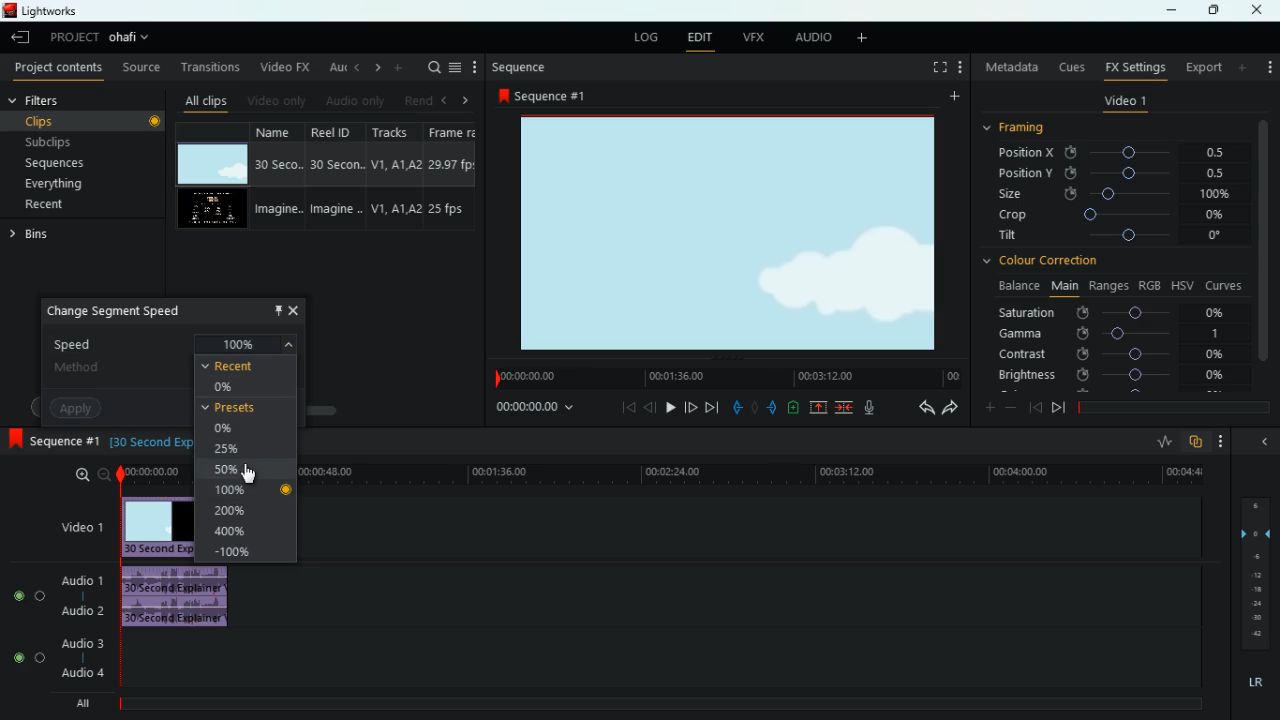 This screenshot has height=720, width=1280. Describe the element at coordinates (1264, 239) in the screenshot. I see `vertical scroll bar` at that location.